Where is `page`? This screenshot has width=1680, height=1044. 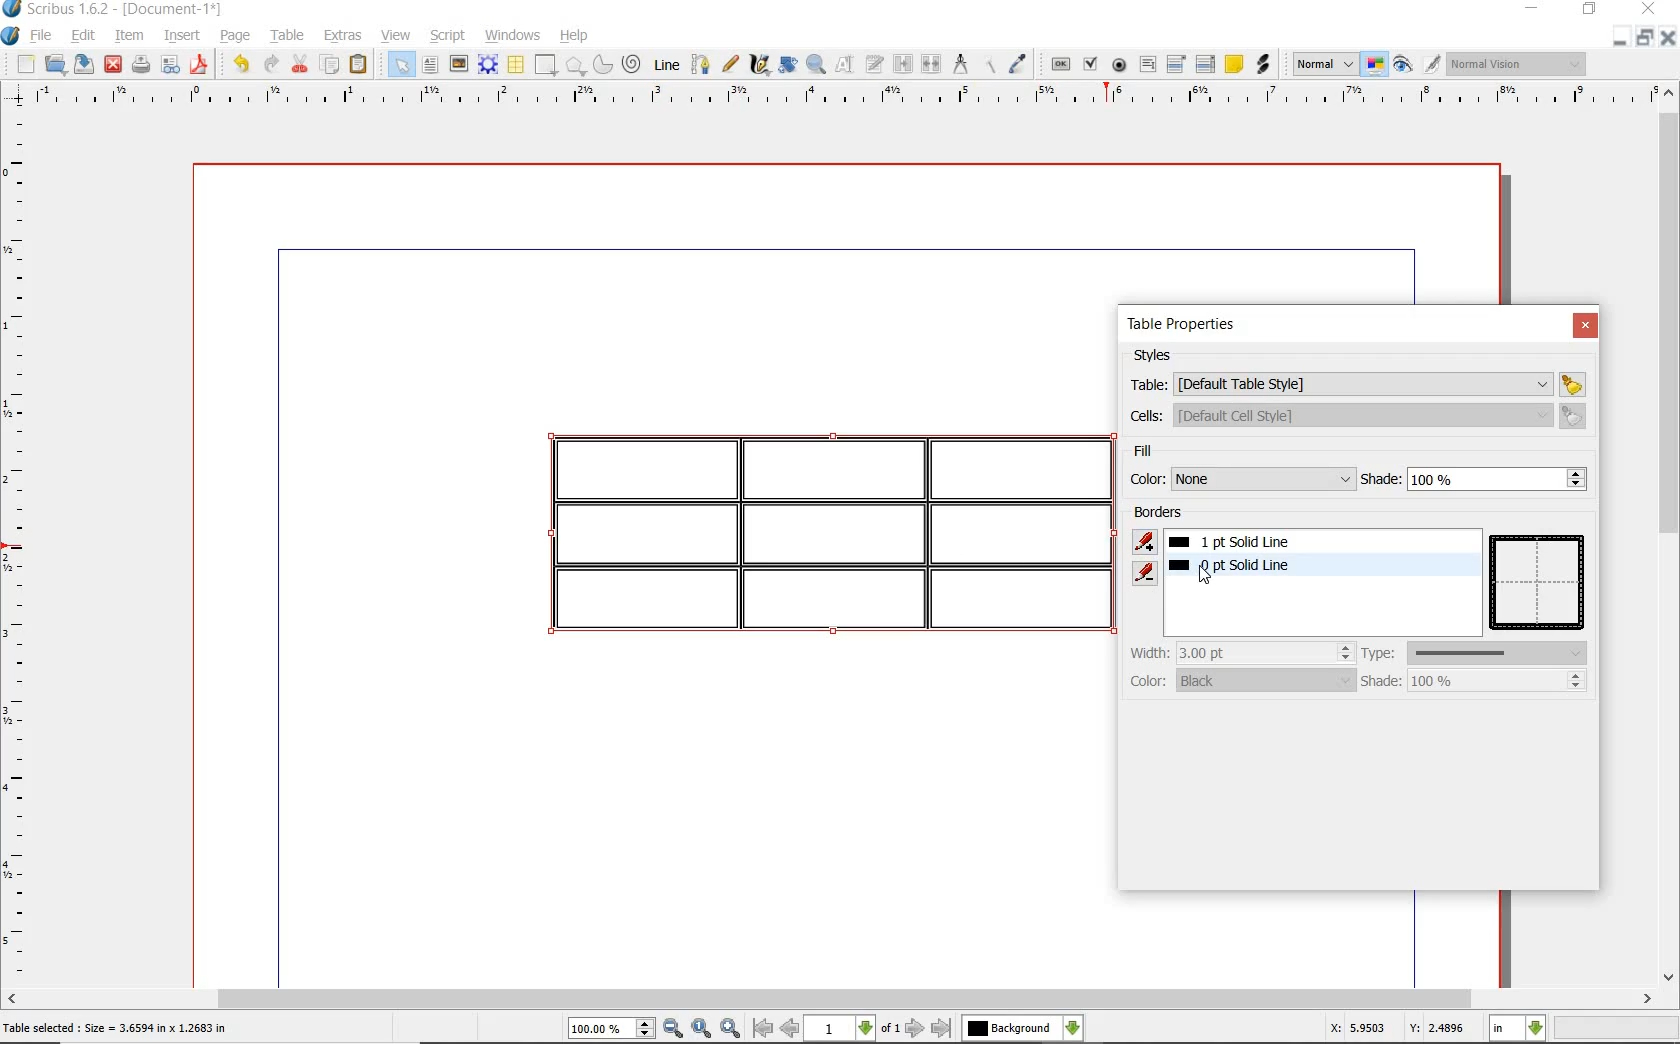 page is located at coordinates (236, 37).